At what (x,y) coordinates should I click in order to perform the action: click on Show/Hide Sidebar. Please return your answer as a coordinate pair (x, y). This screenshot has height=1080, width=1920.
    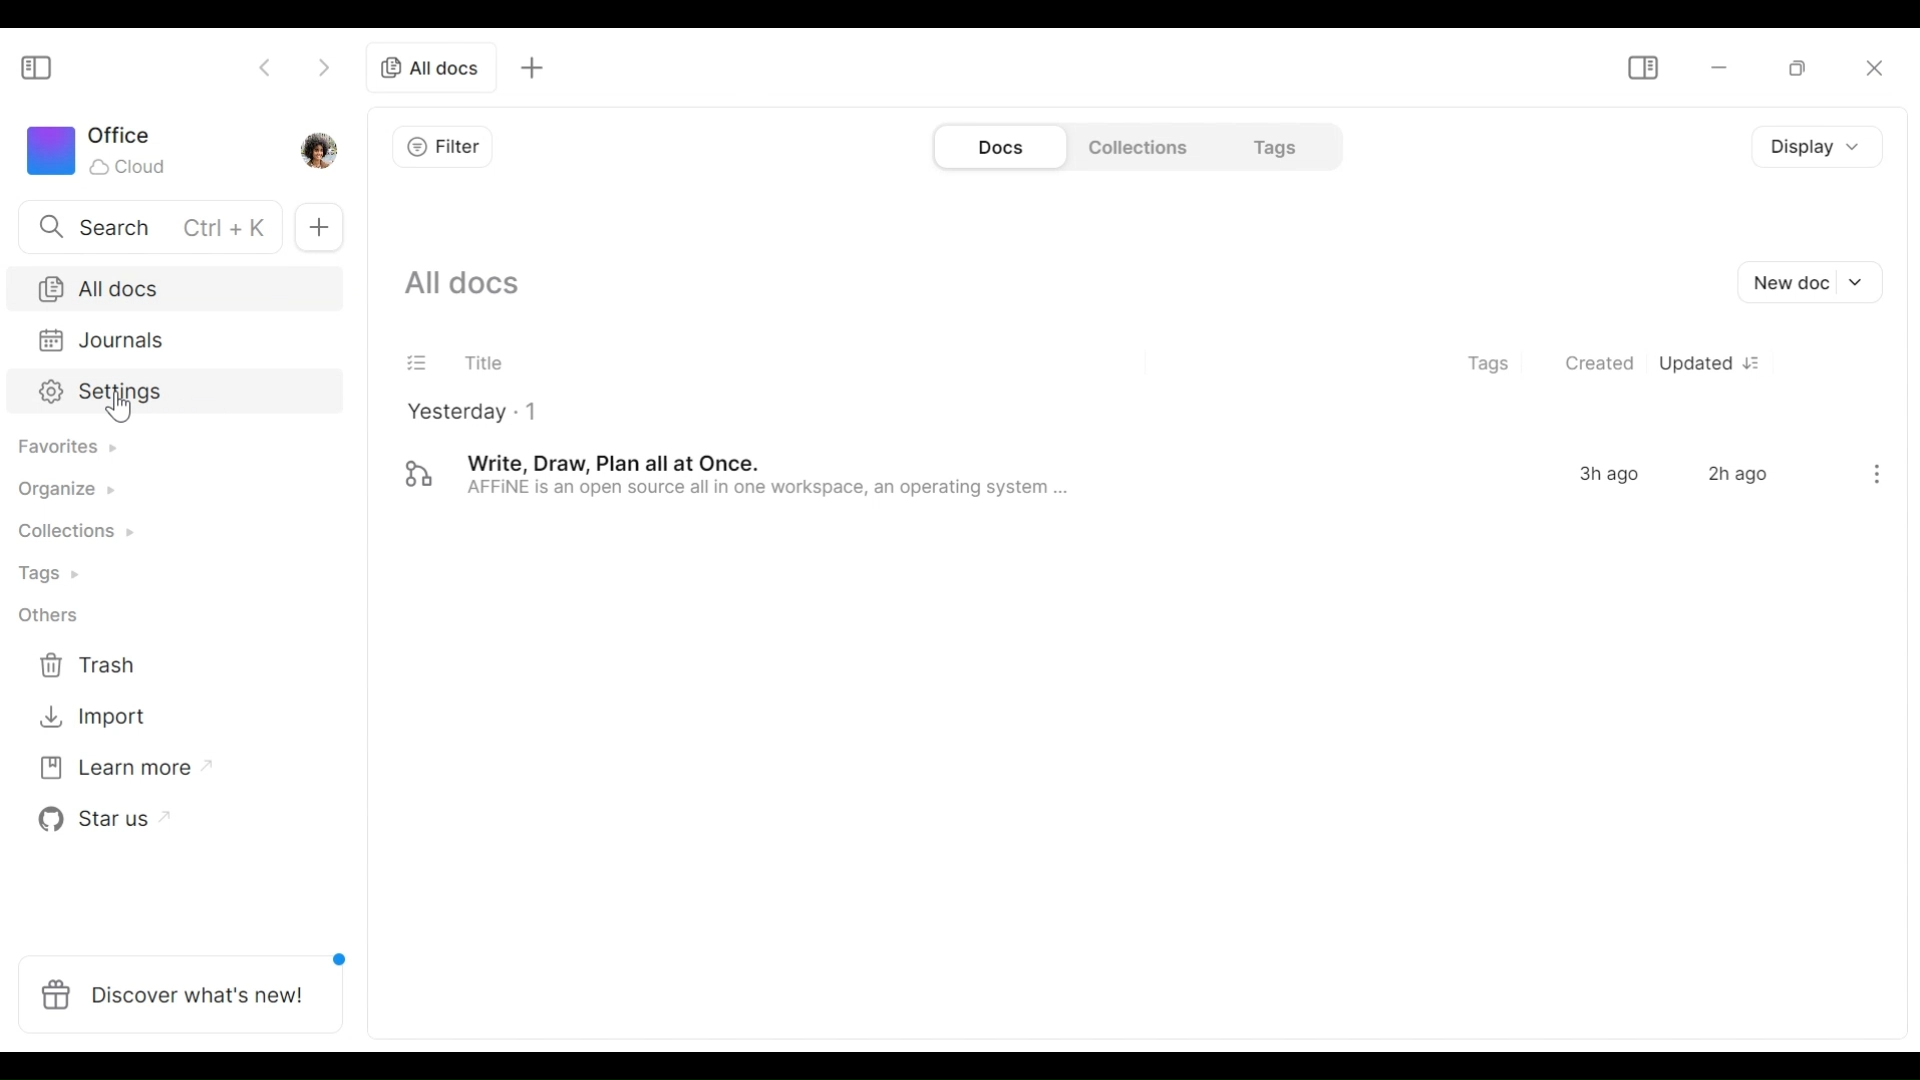
    Looking at the image, I should click on (1642, 67).